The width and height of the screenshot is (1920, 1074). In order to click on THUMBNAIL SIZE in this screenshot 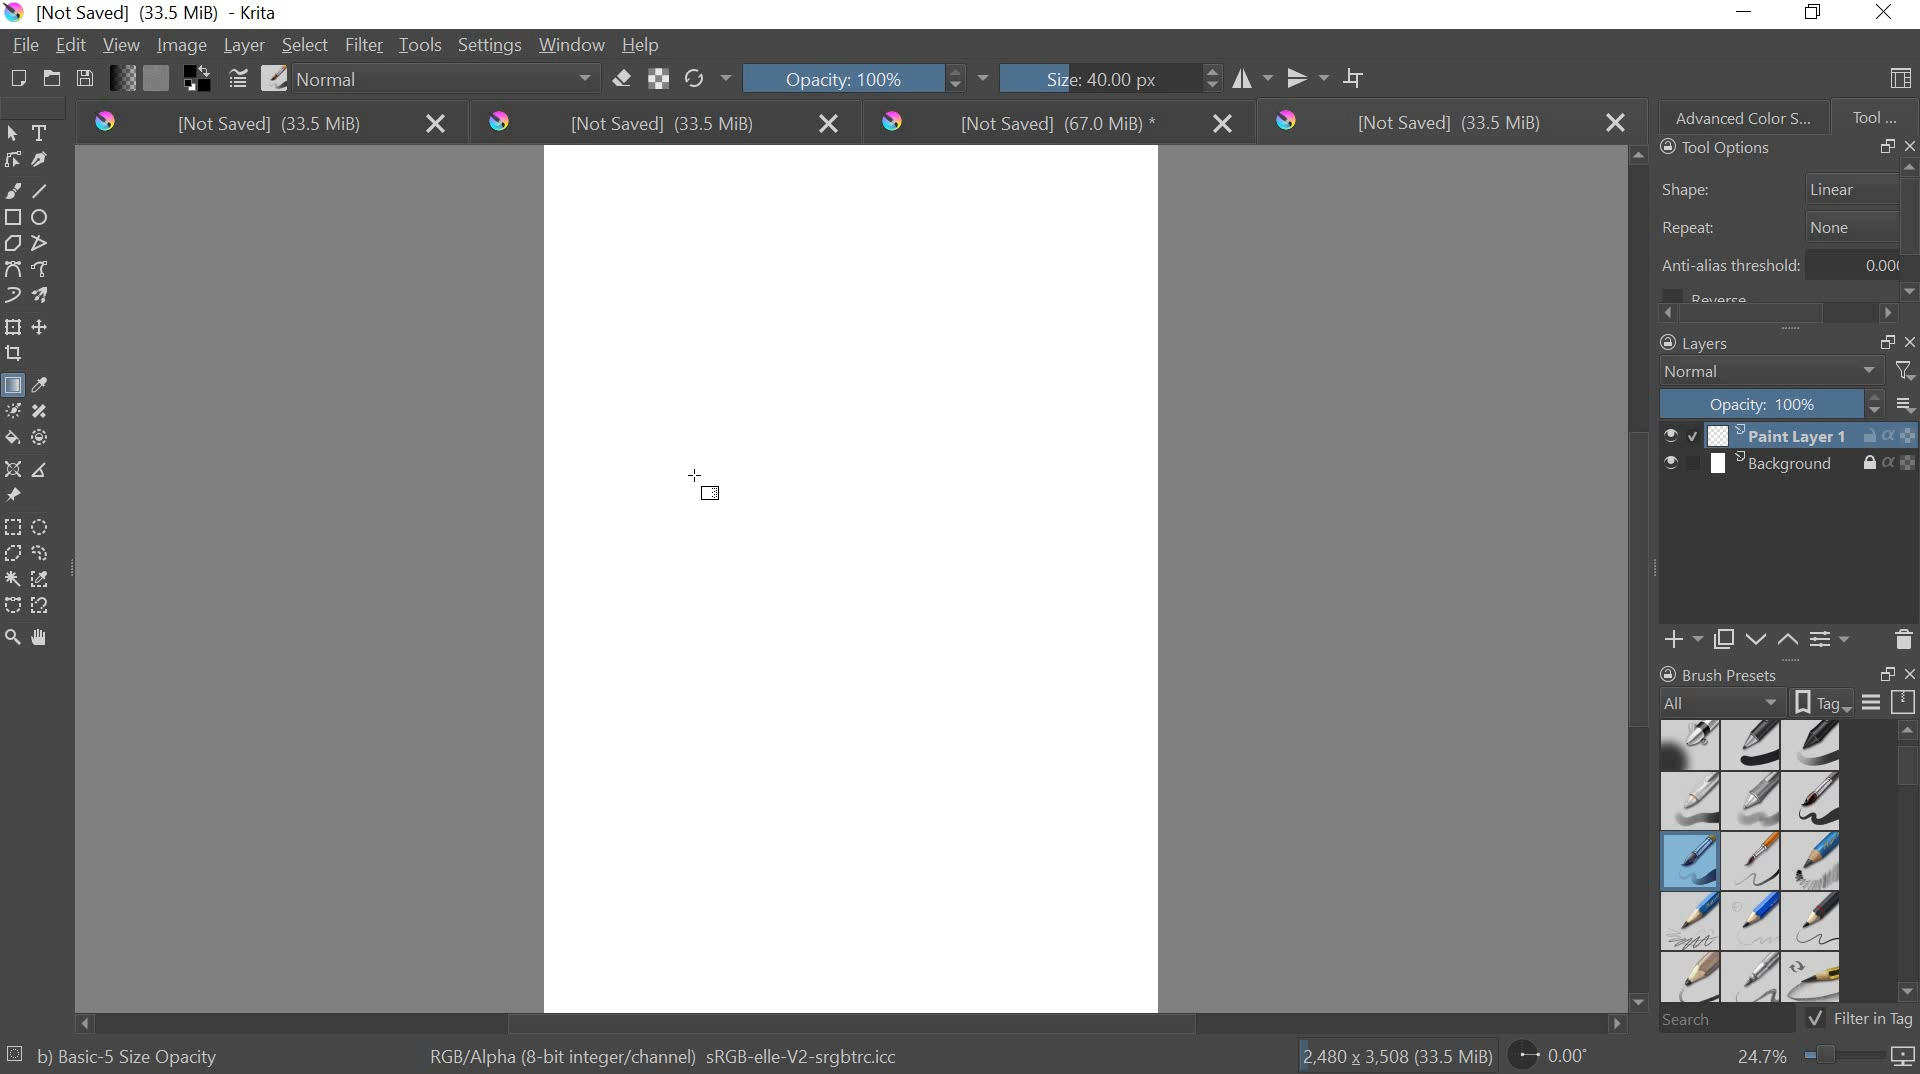, I will do `click(1907, 403)`.